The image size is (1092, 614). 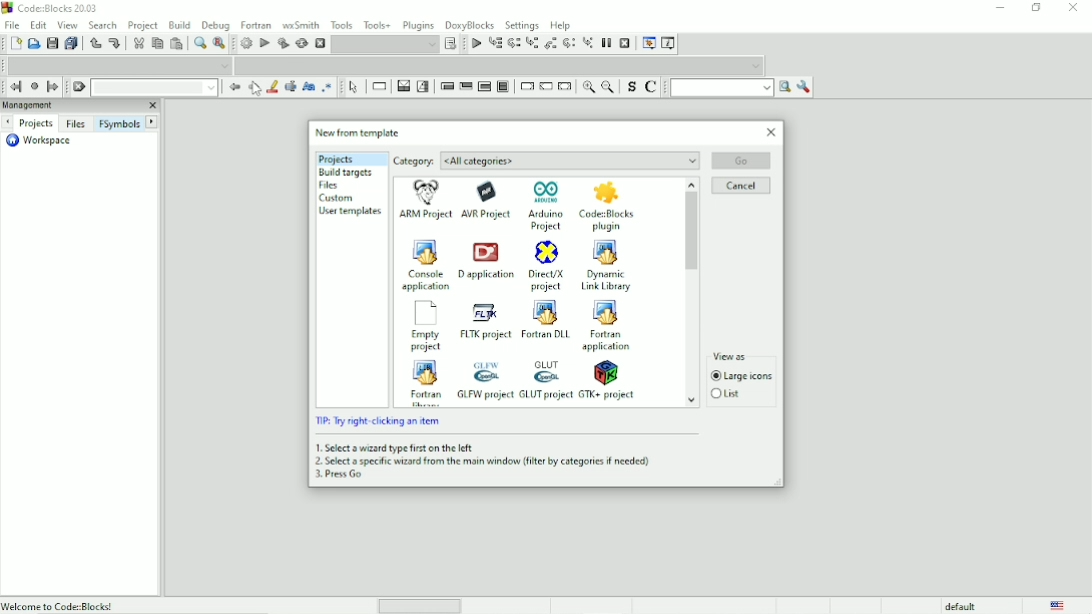 What do you see at coordinates (550, 43) in the screenshot?
I see `Step out` at bounding box center [550, 43].